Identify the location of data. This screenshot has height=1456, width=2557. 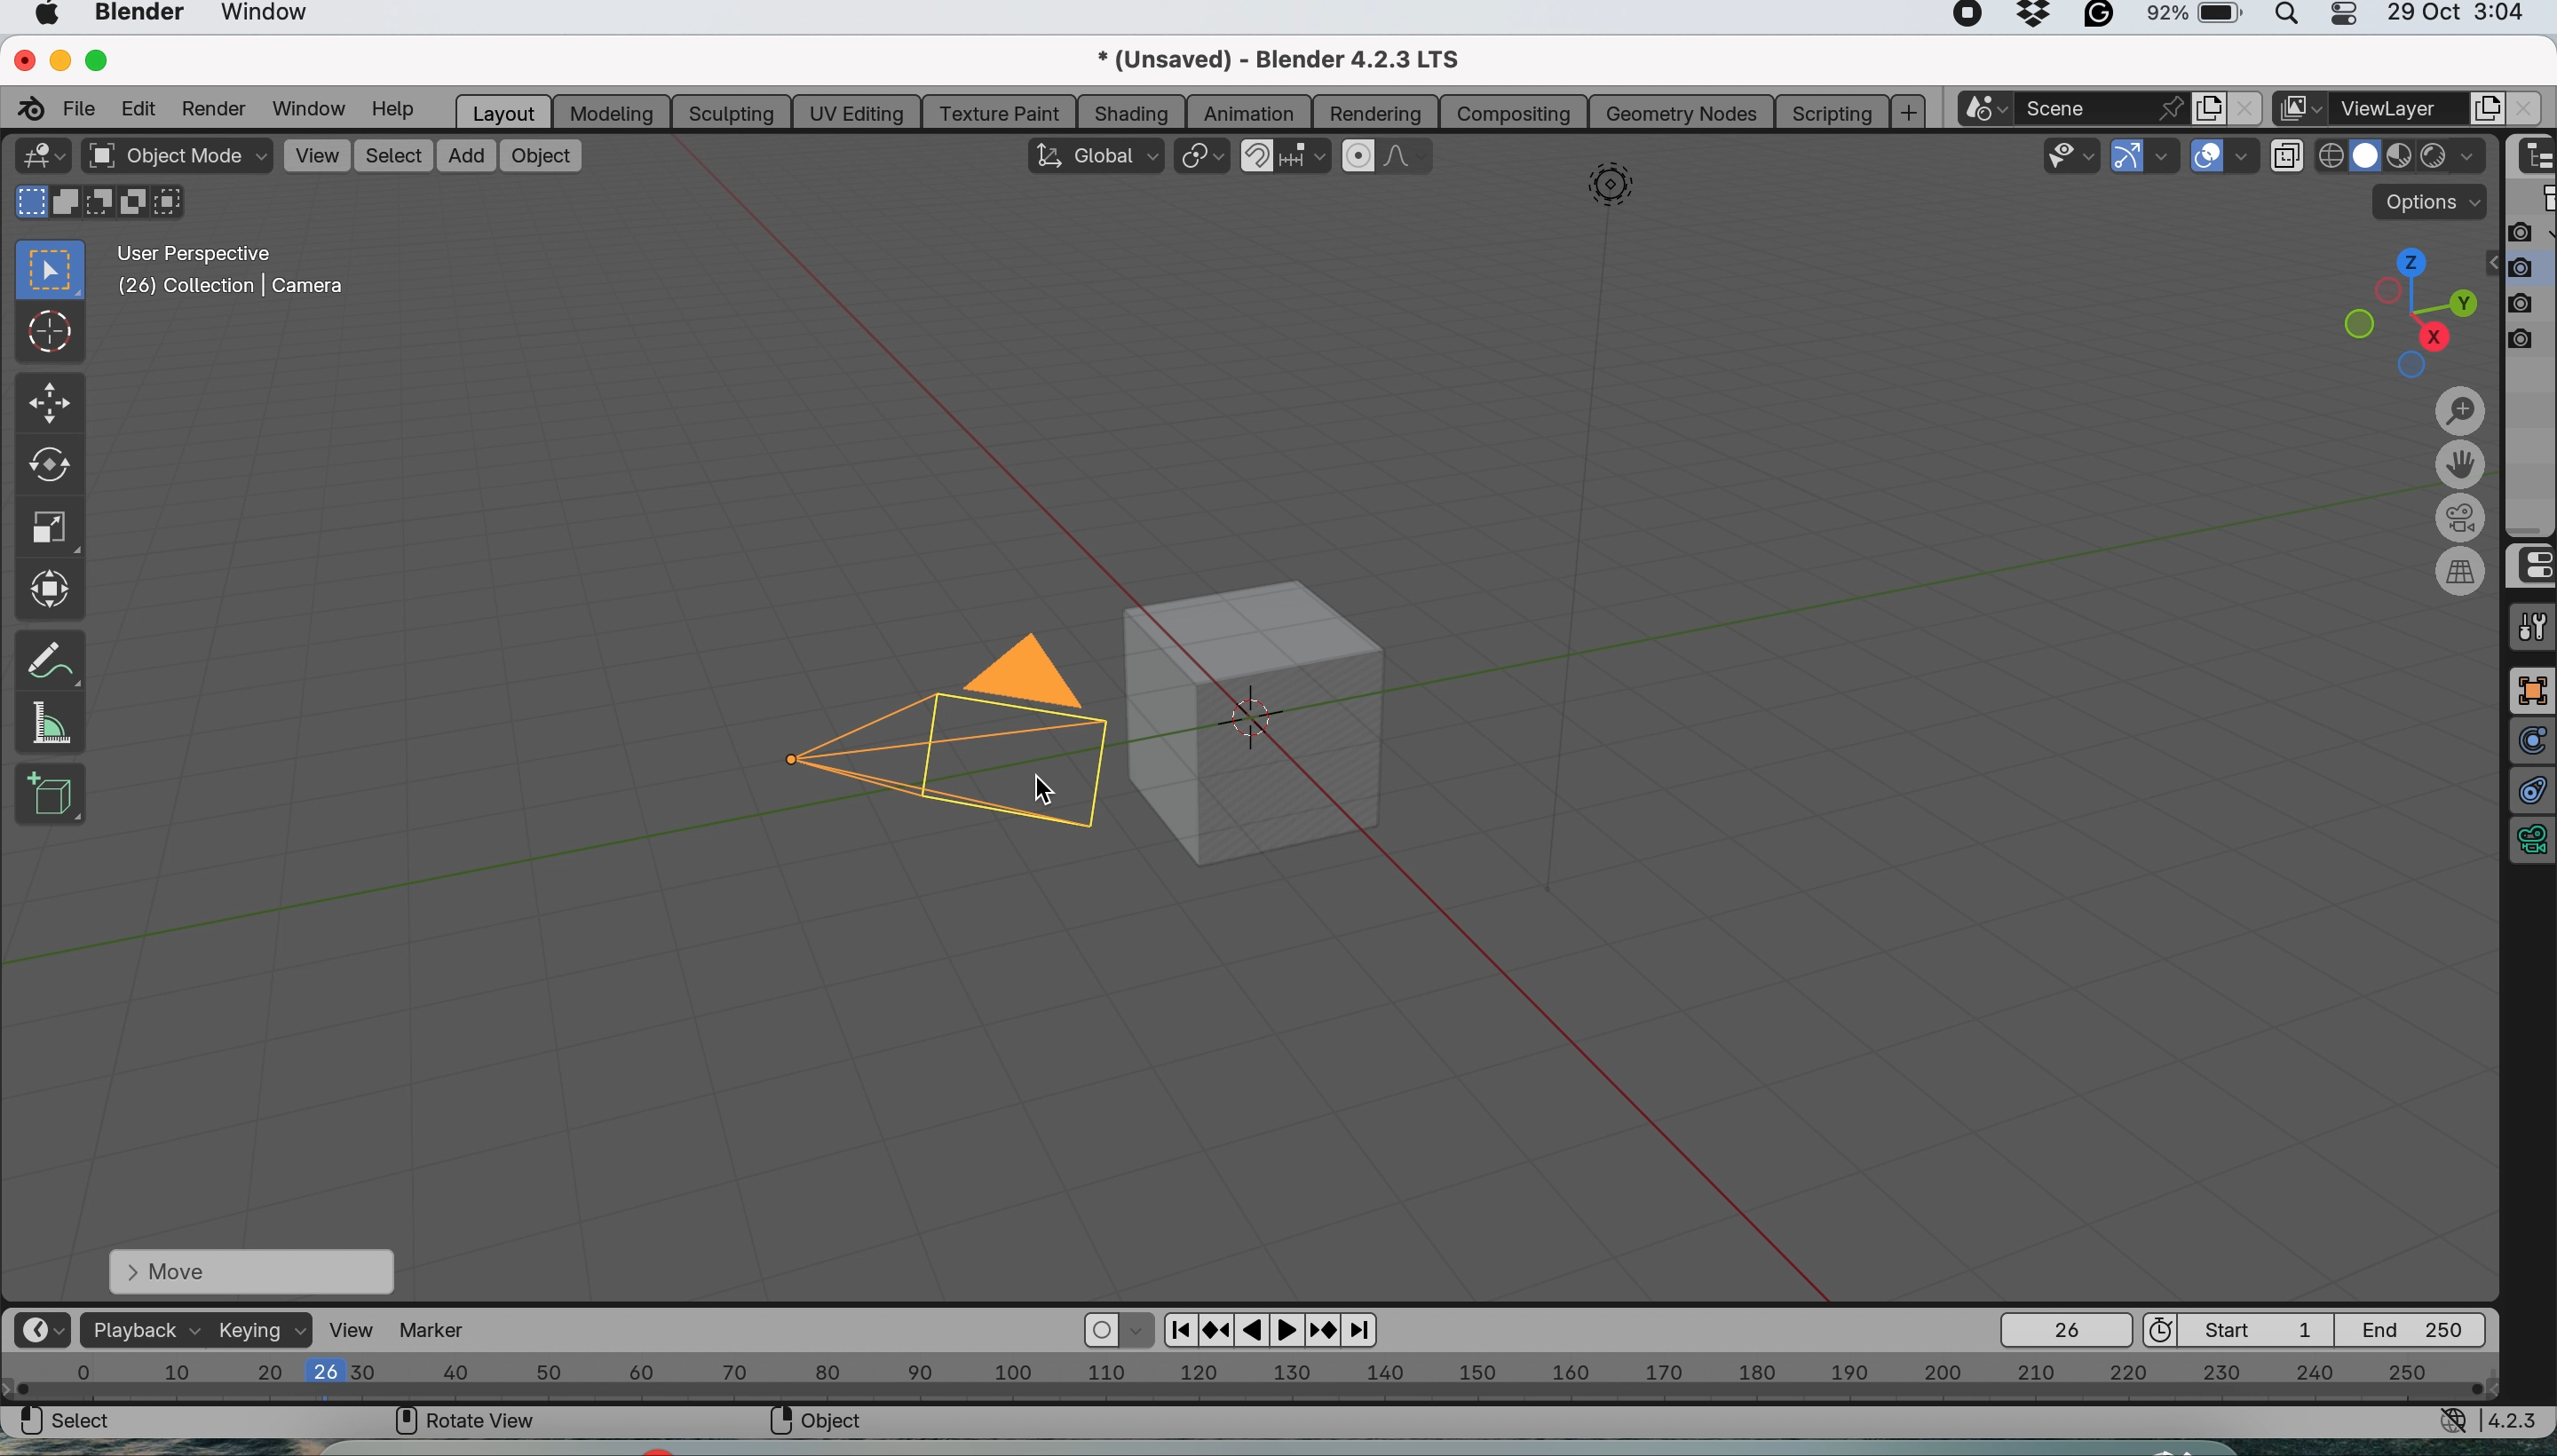
(2531, 844).